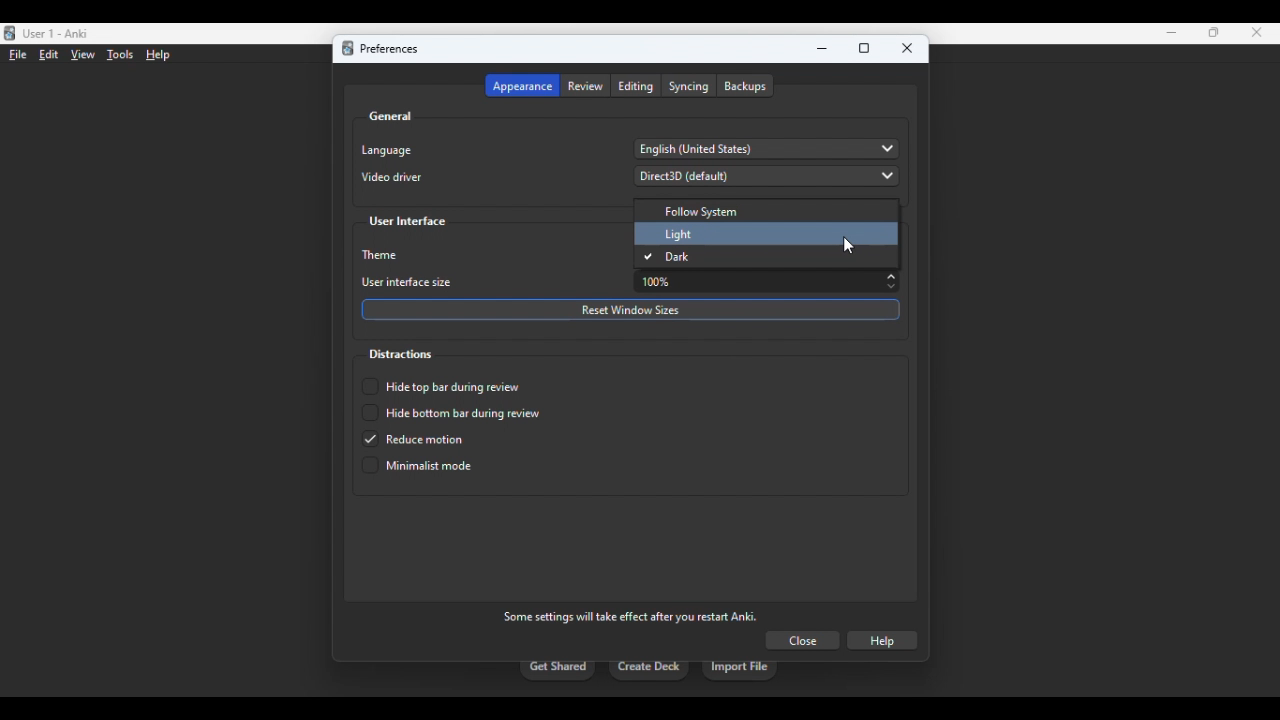 The image size is (1280, 720). What do you see at coordinates (770, 282) in the screenshot?
I see `100%` at bounding box center [770, 282].